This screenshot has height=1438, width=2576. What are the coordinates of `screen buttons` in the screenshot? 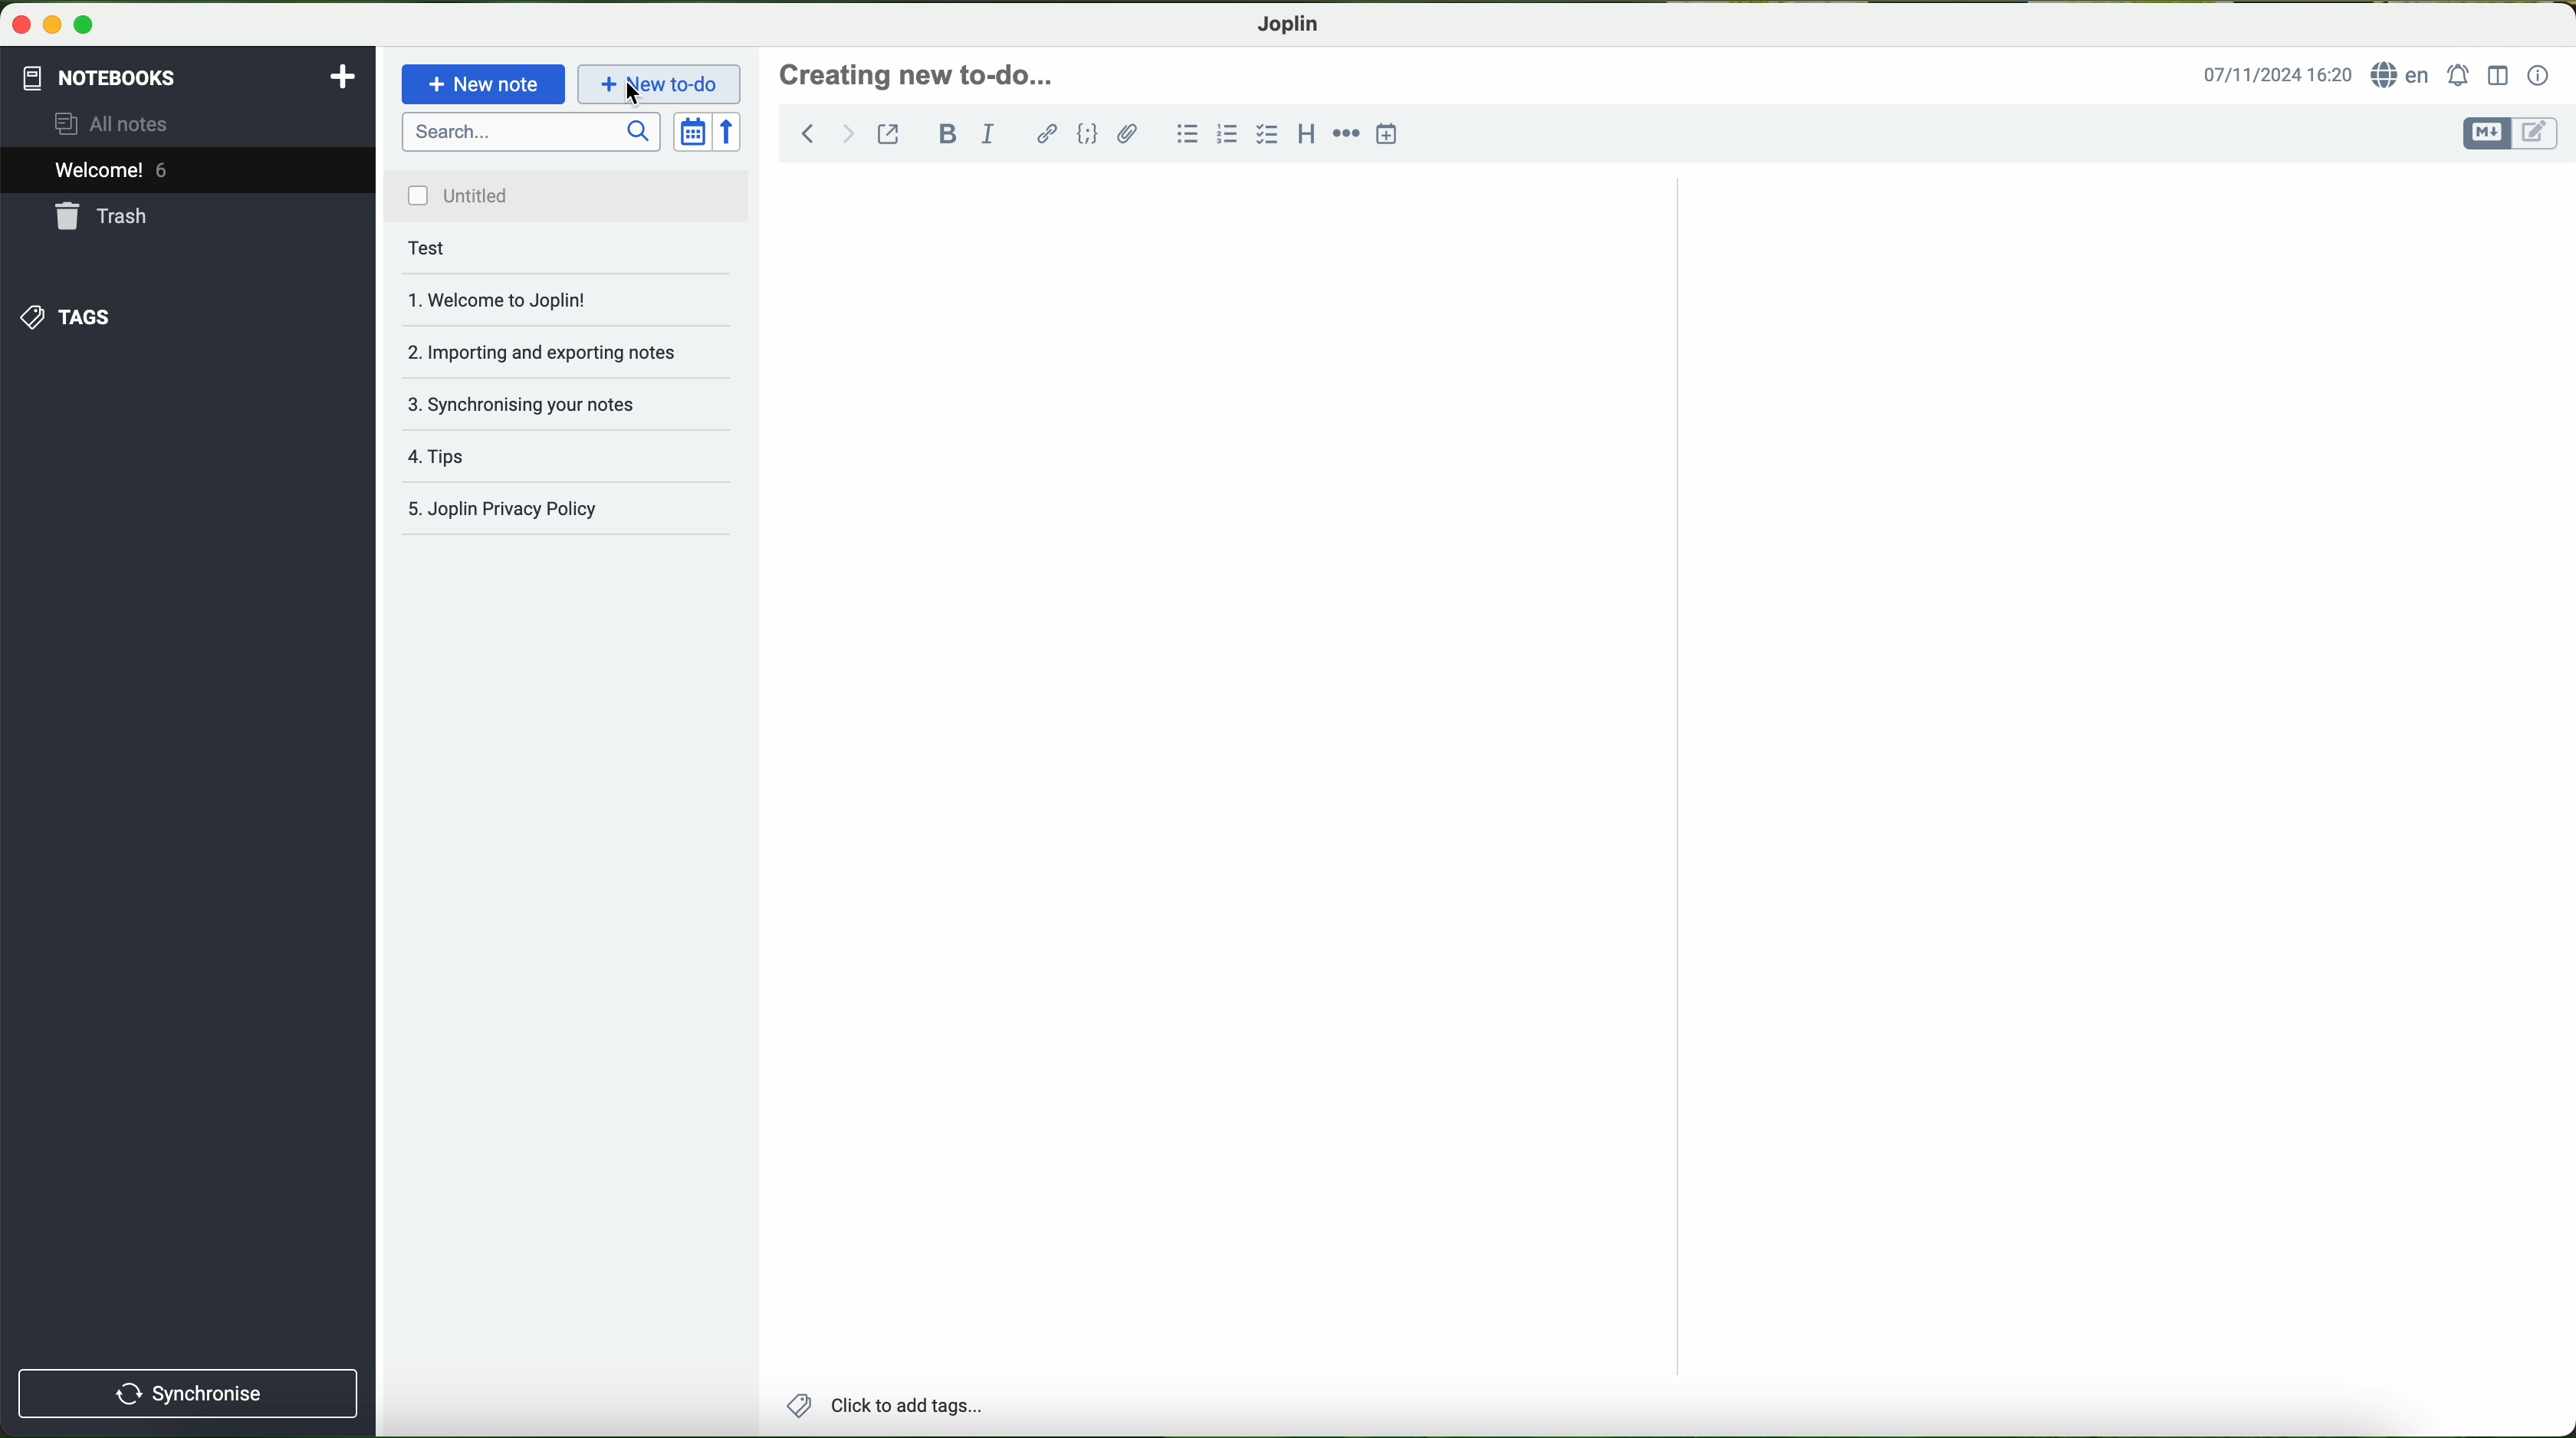 It's located at (59, 23).